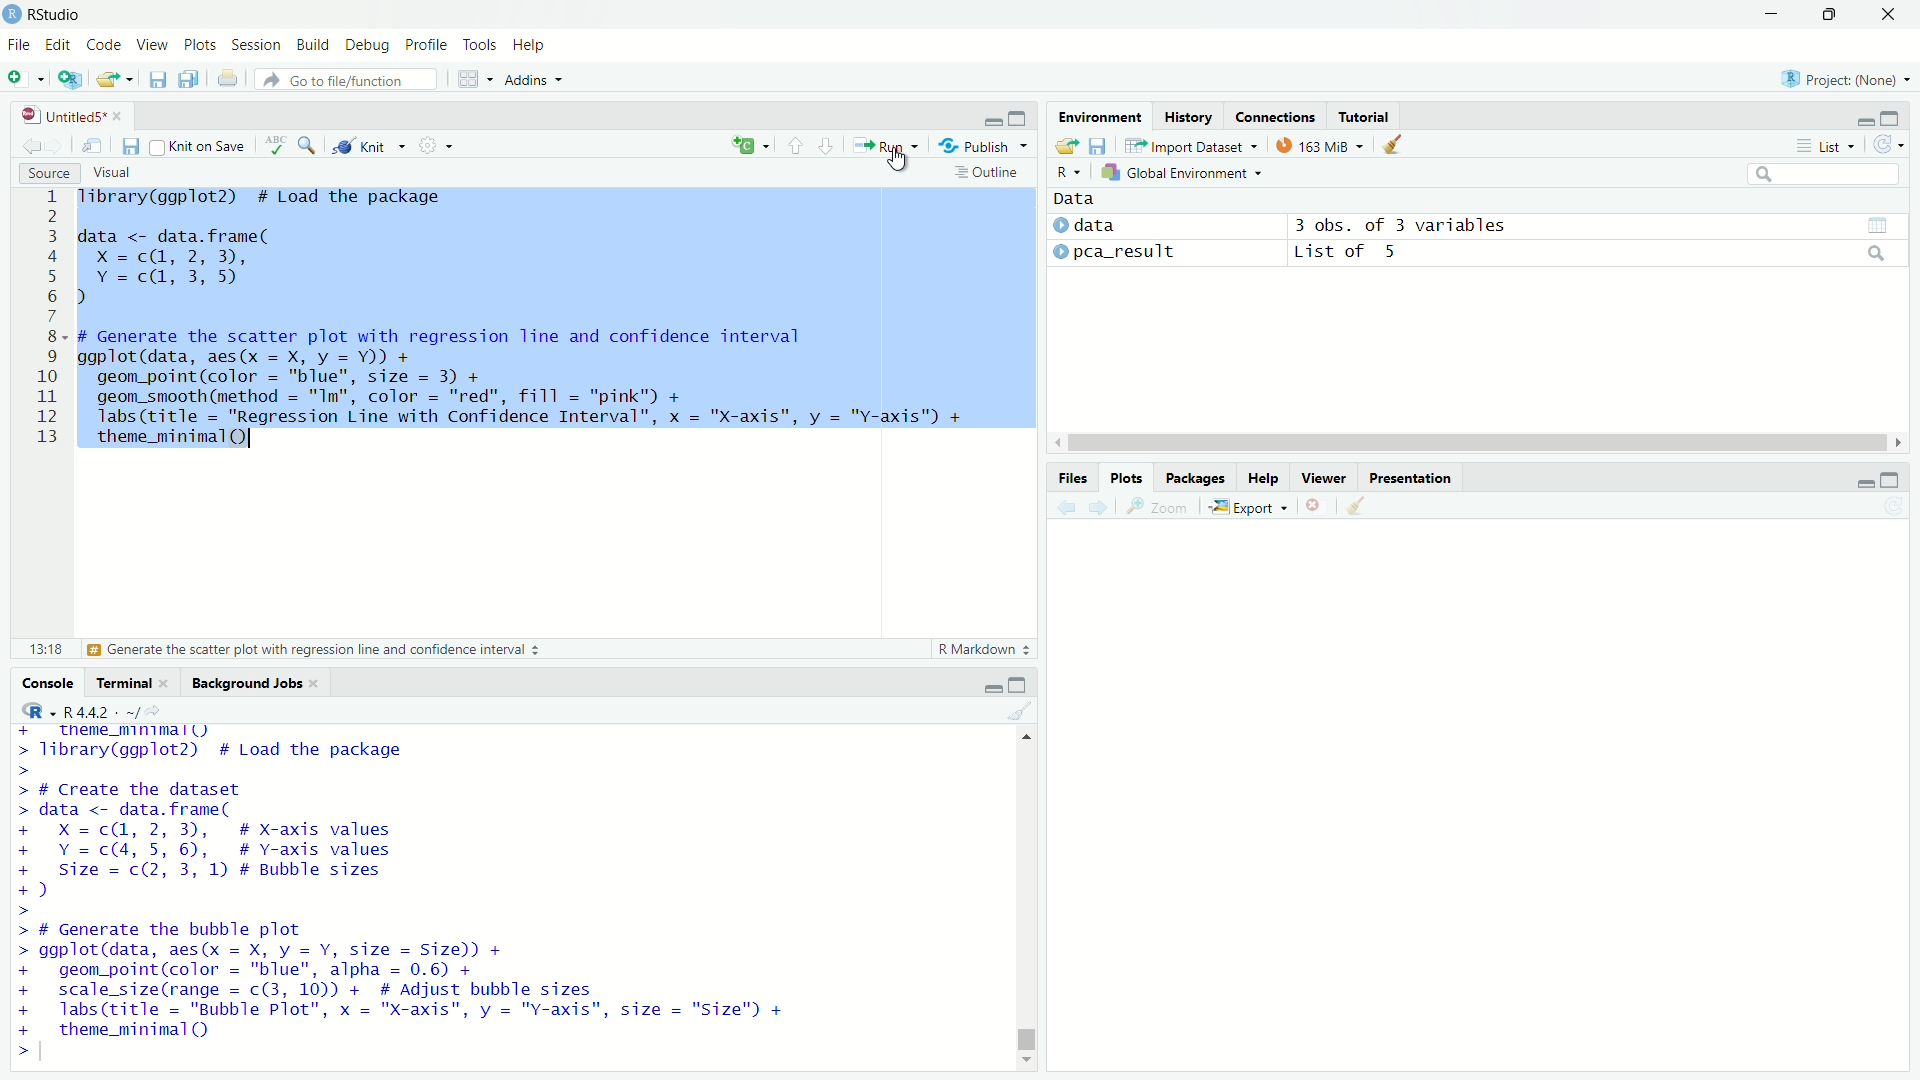 This screenshot has width=1920, height=1080. What do you see at coordinates (46, 649) in the screenshot?
I see `13:18` at bounding box center [46, 649].